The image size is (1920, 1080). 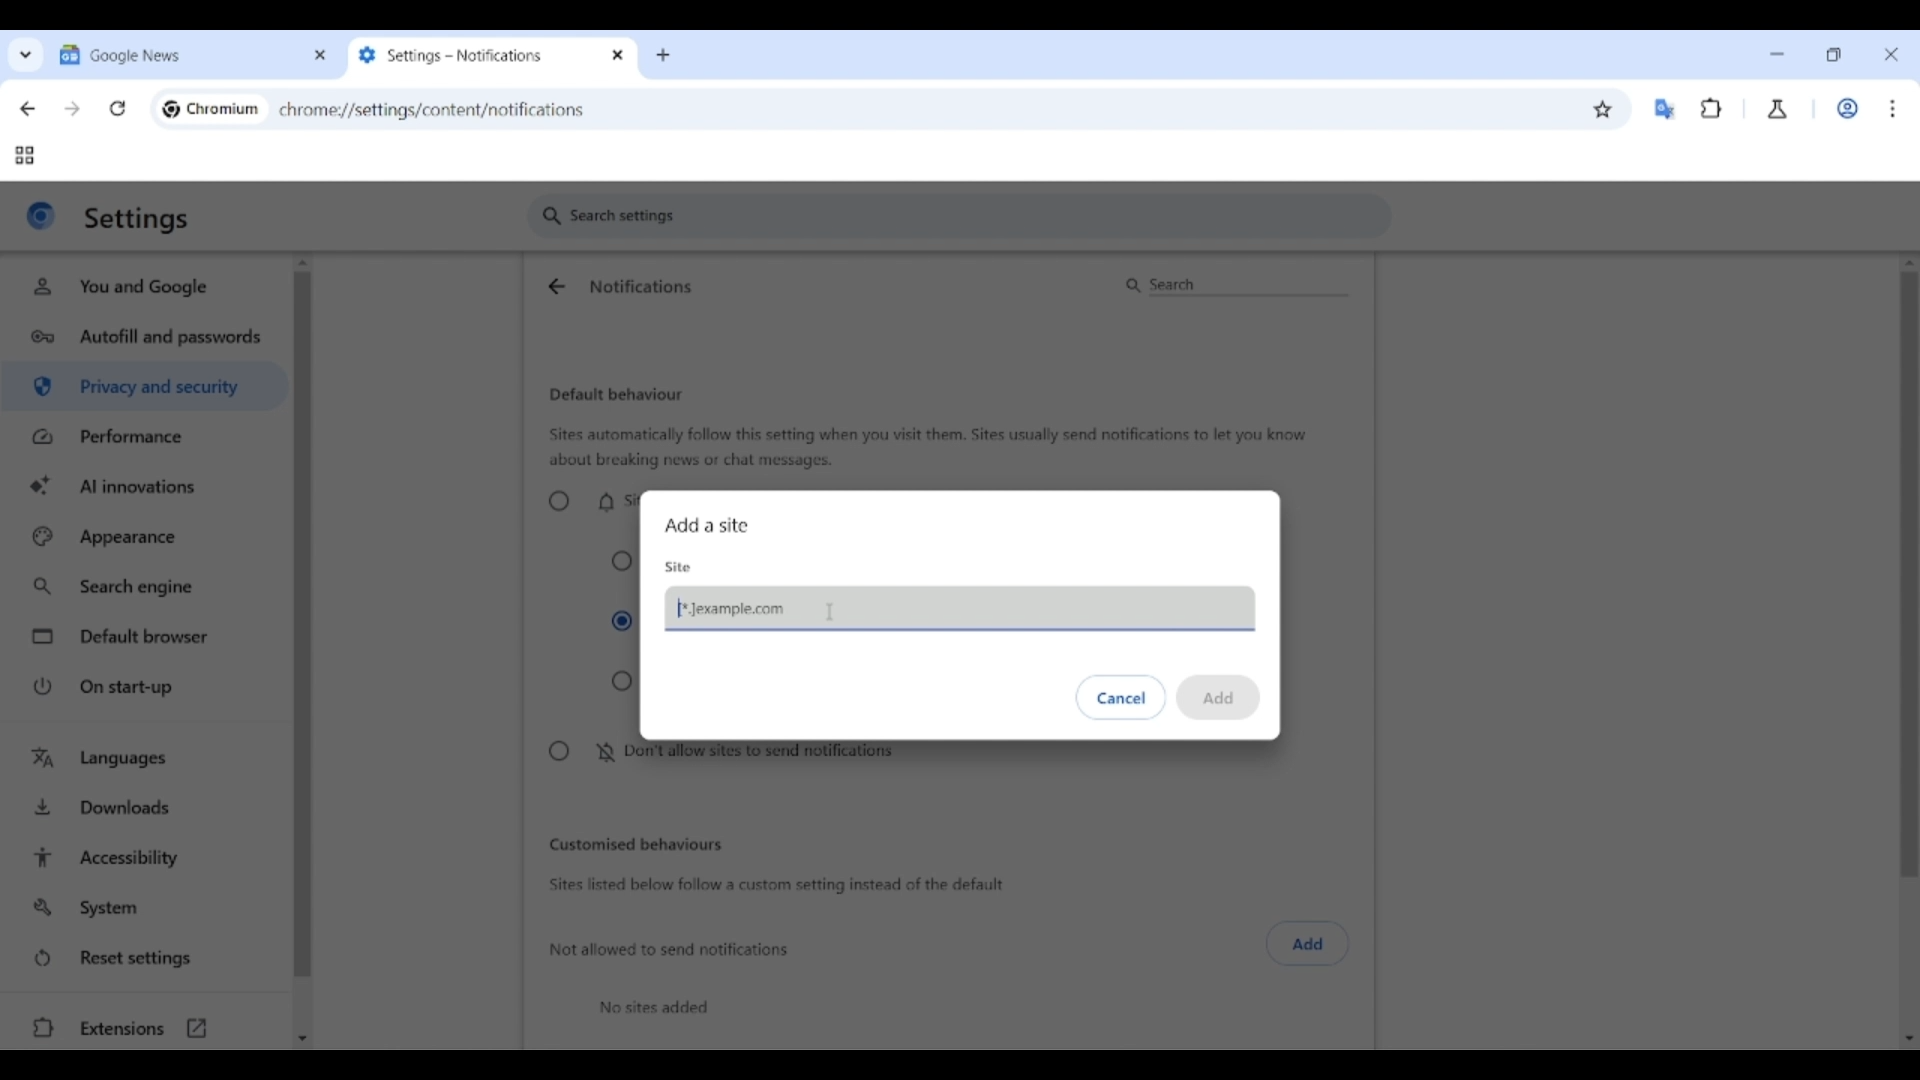 What do you see at coordinates (147, 805) in the screenshot?
I see `Downloads` at bounding box center [147, 805].